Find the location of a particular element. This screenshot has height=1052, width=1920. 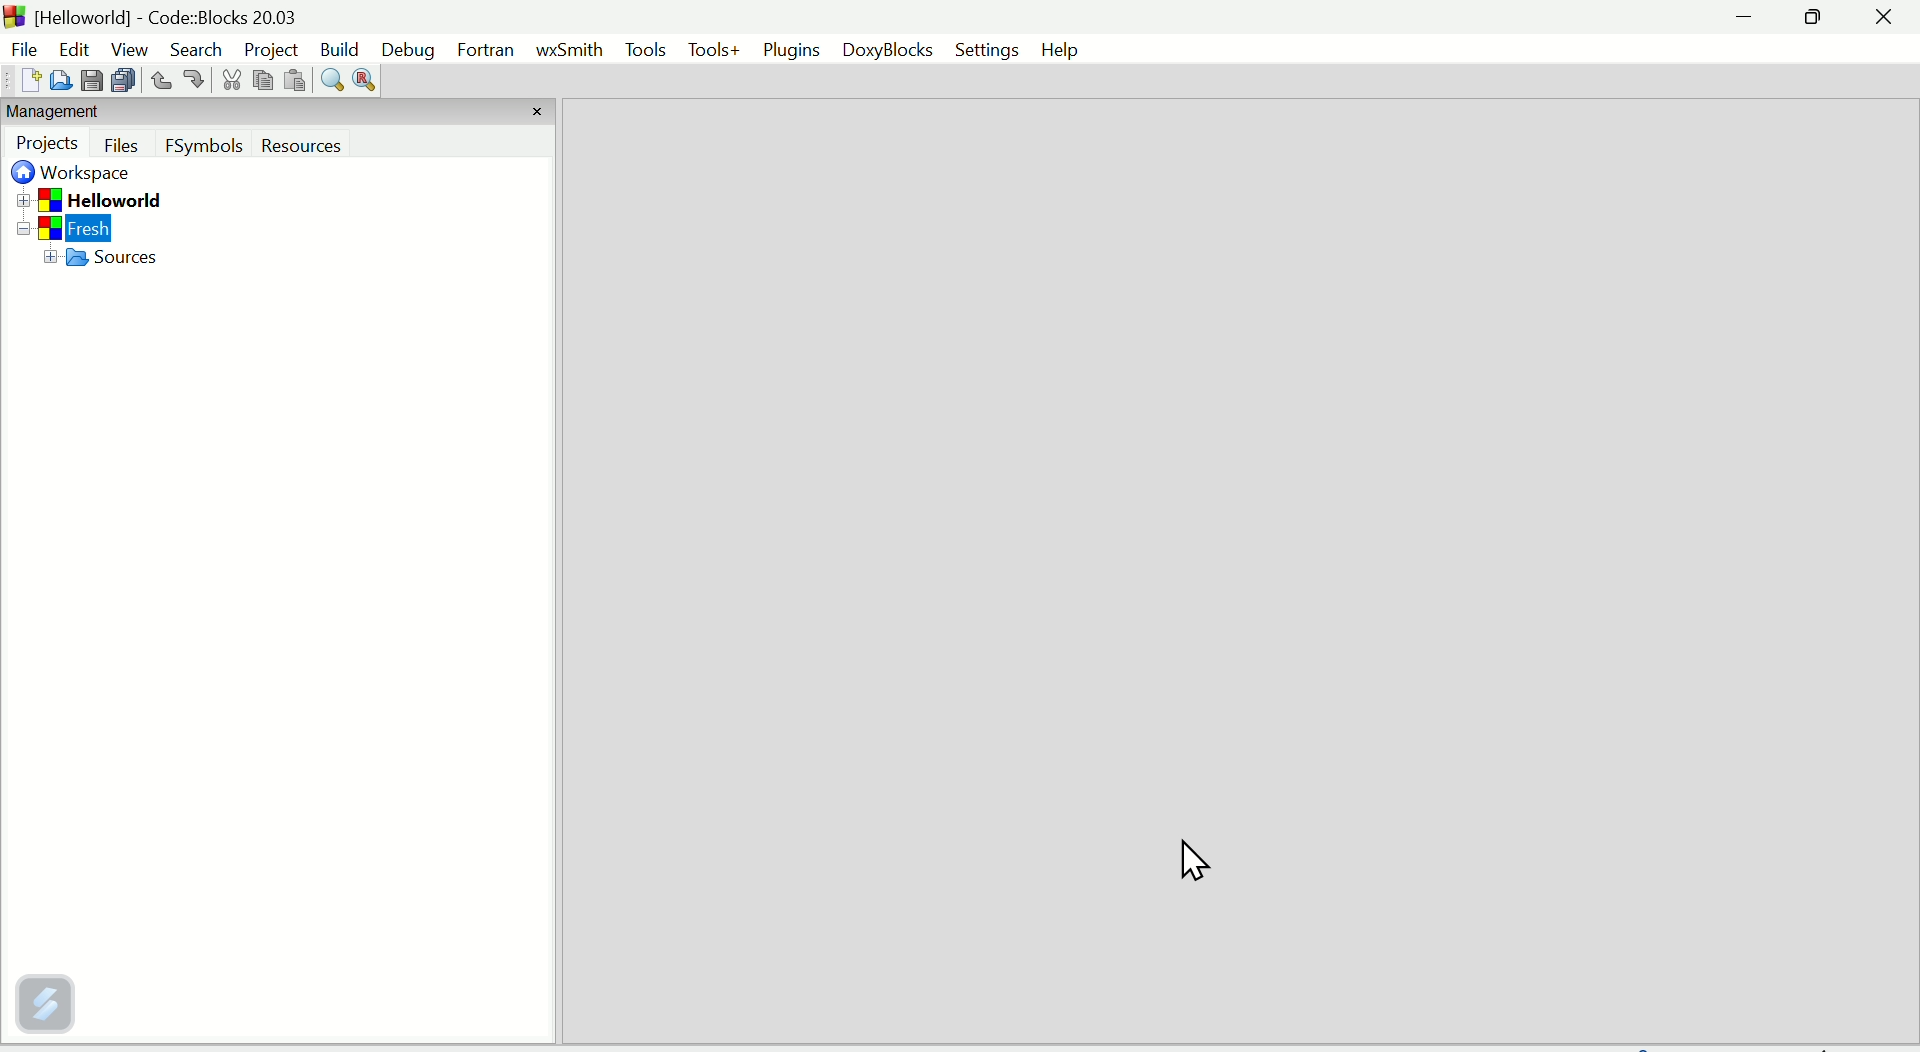

Maximise is located at coordinates (1816, 18).